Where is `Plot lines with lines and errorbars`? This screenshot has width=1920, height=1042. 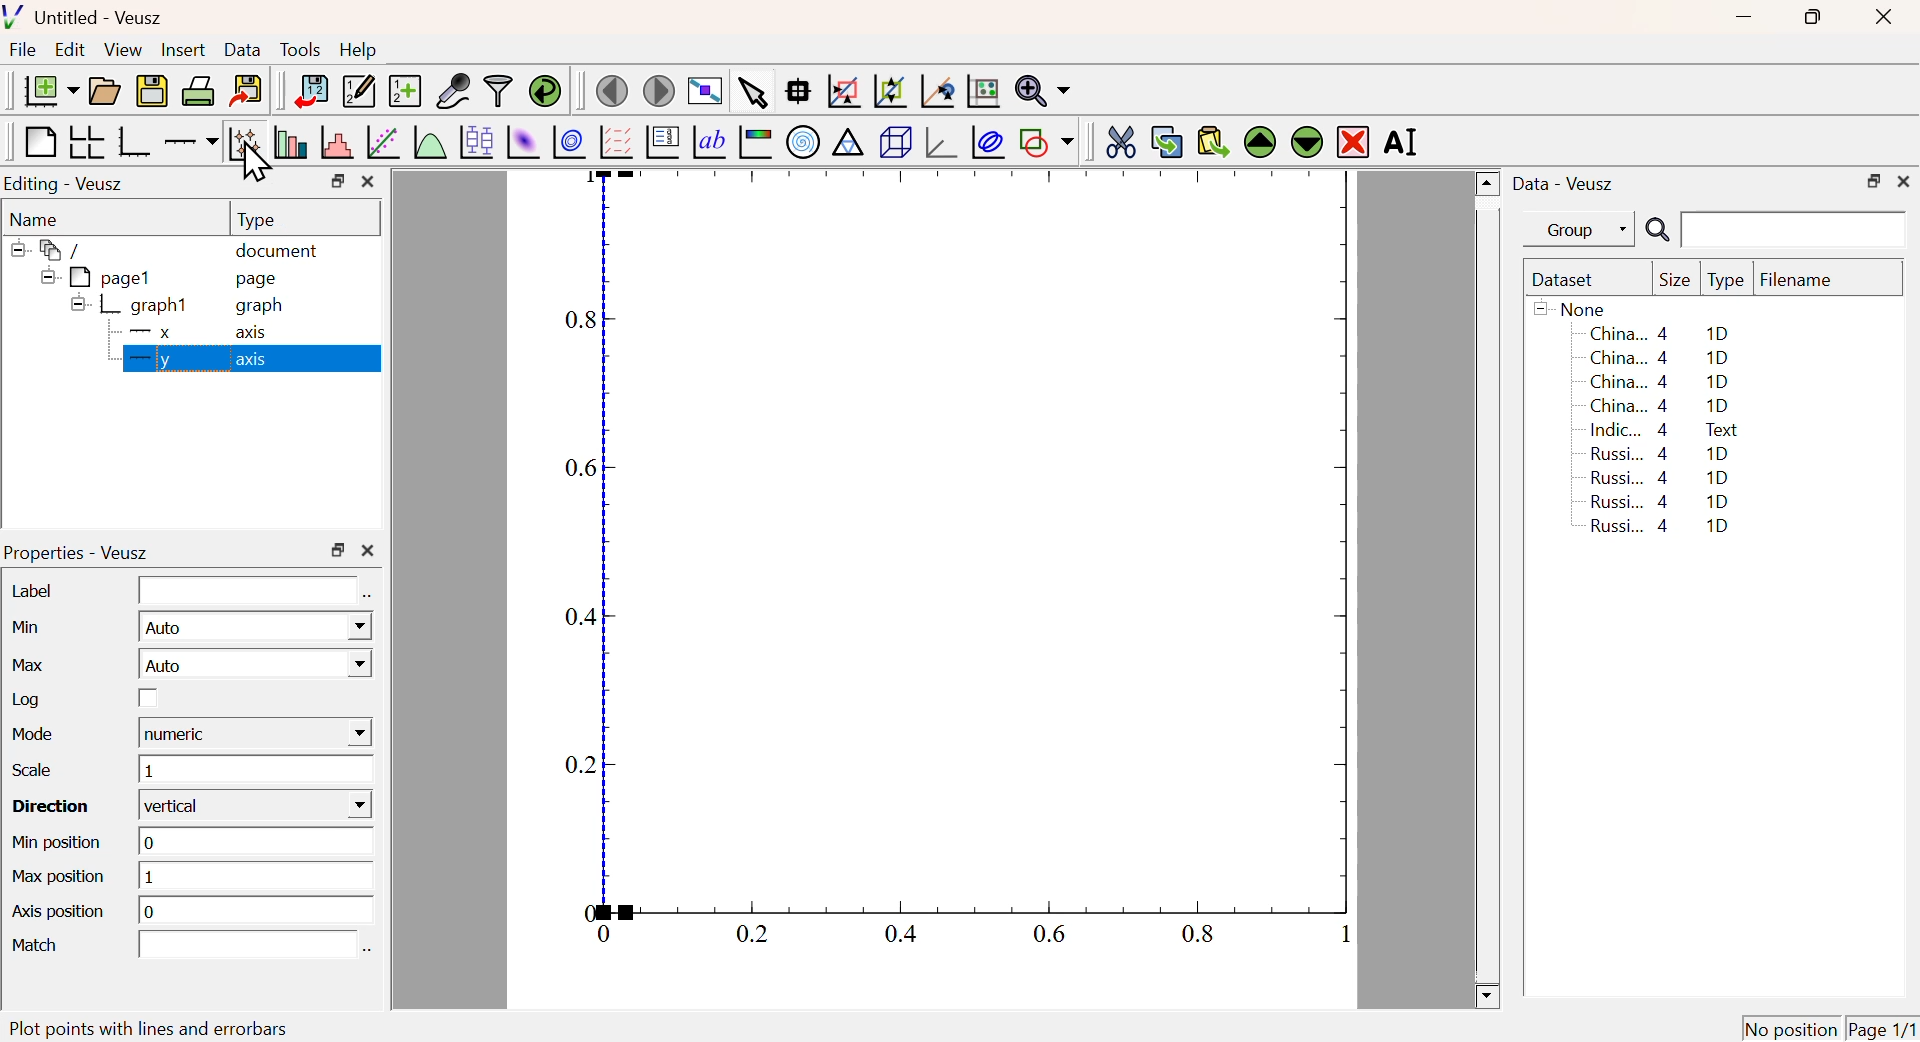 Plot lines with lines and errorbars is located at coordinates (181, 1027).